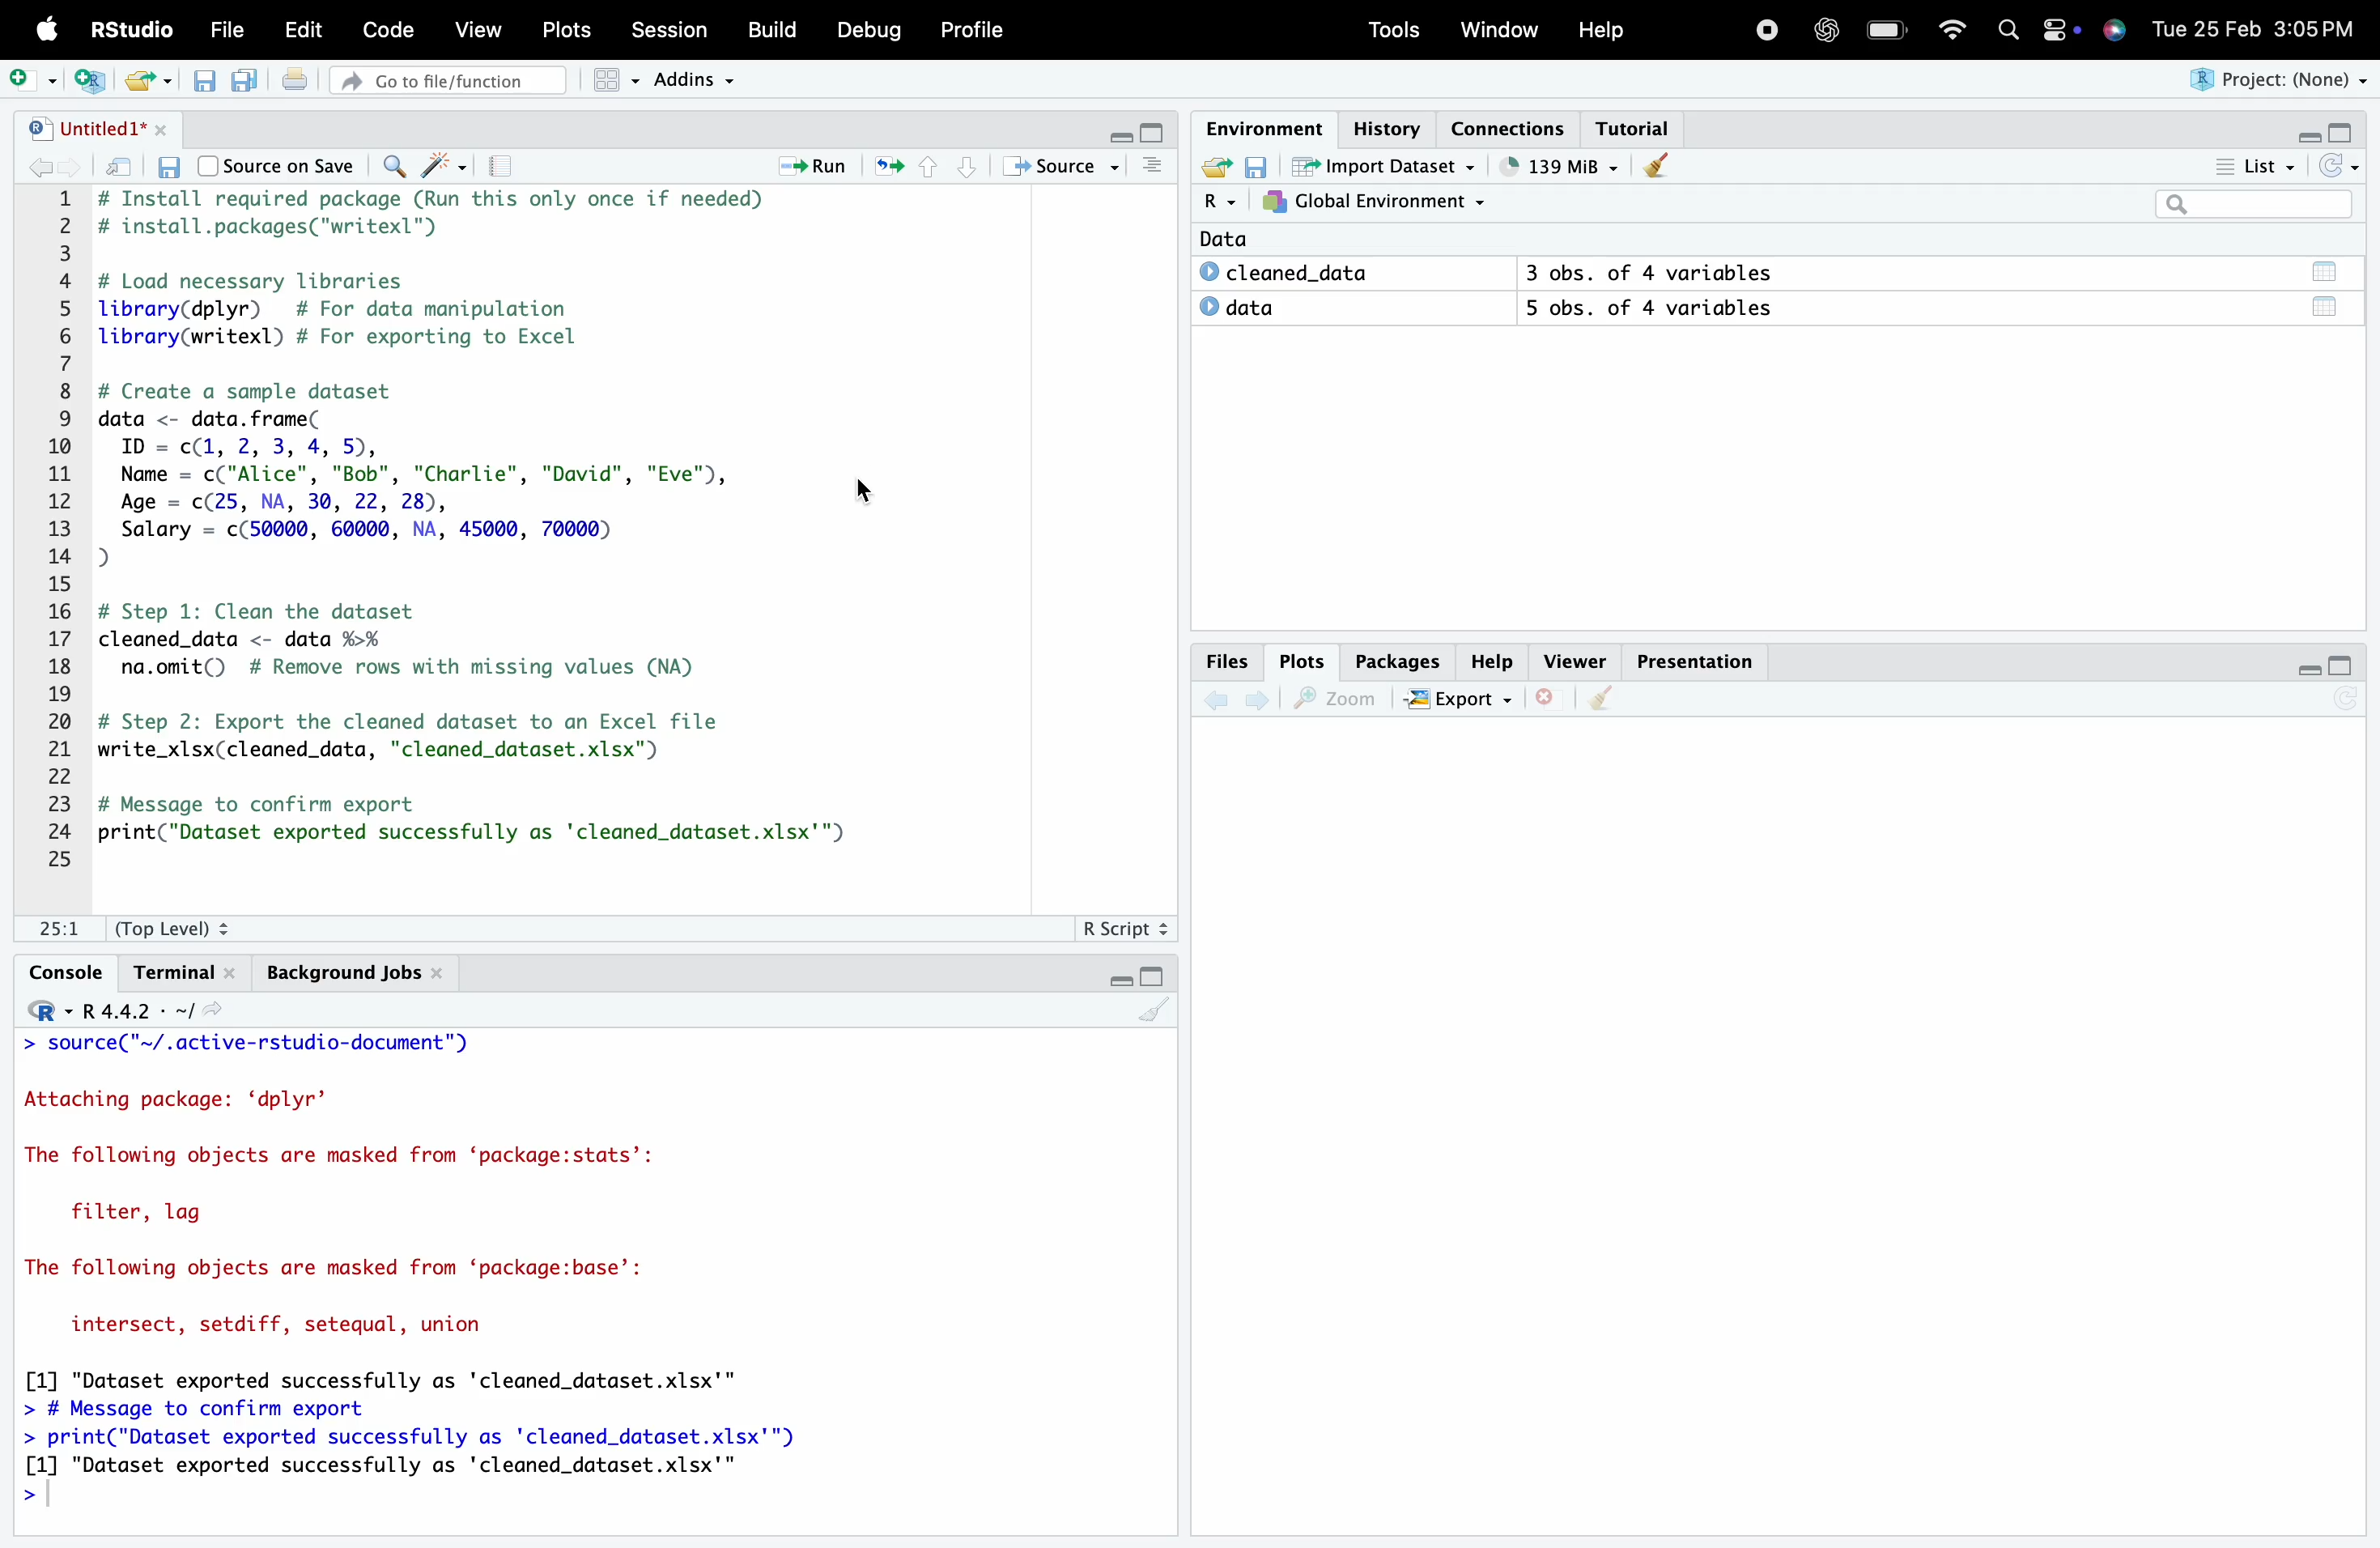 This screenshot has height=1548, width=2380. What do you see at coordinates (75, 166) in the screenshot?
I see `Go forward to the next source location (Ctrl + F10)` at bounding box center [75, 166].